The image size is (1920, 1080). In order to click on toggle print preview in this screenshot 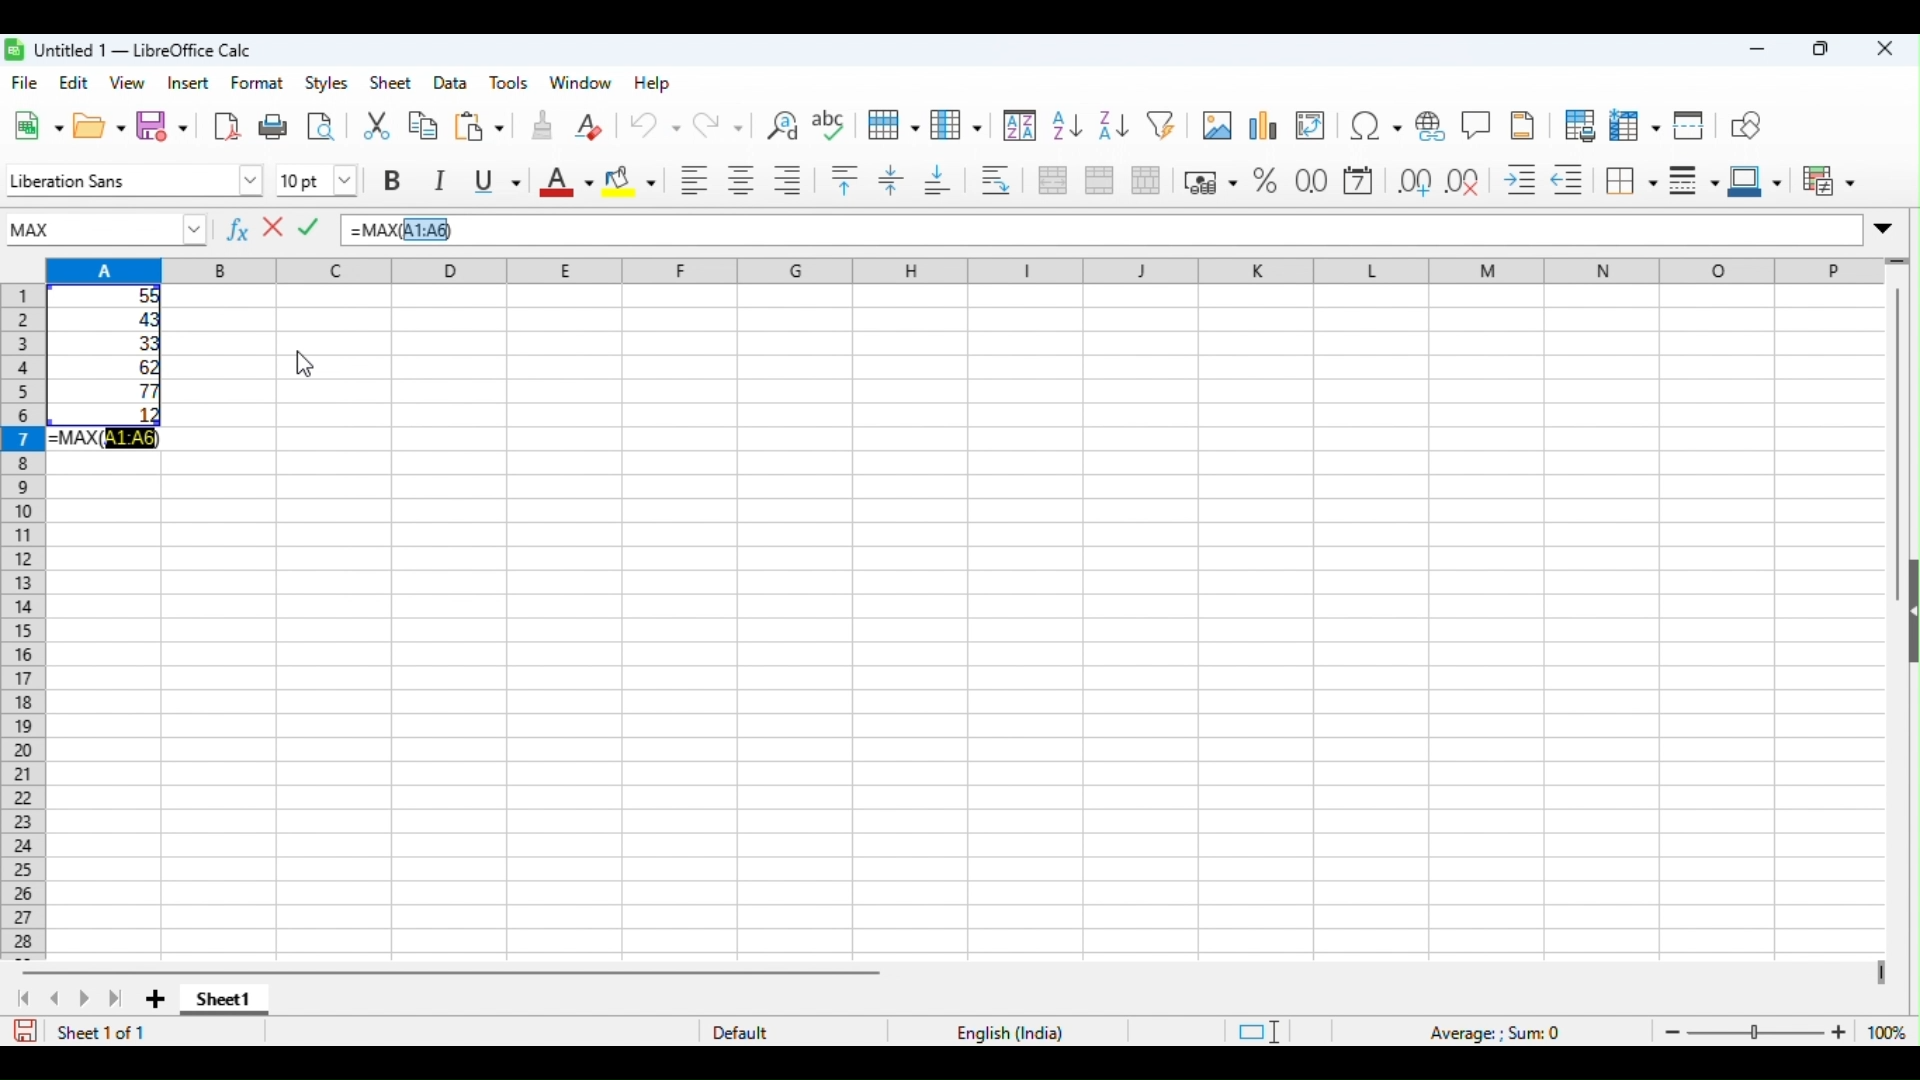, I will do `click(322, 126)`.